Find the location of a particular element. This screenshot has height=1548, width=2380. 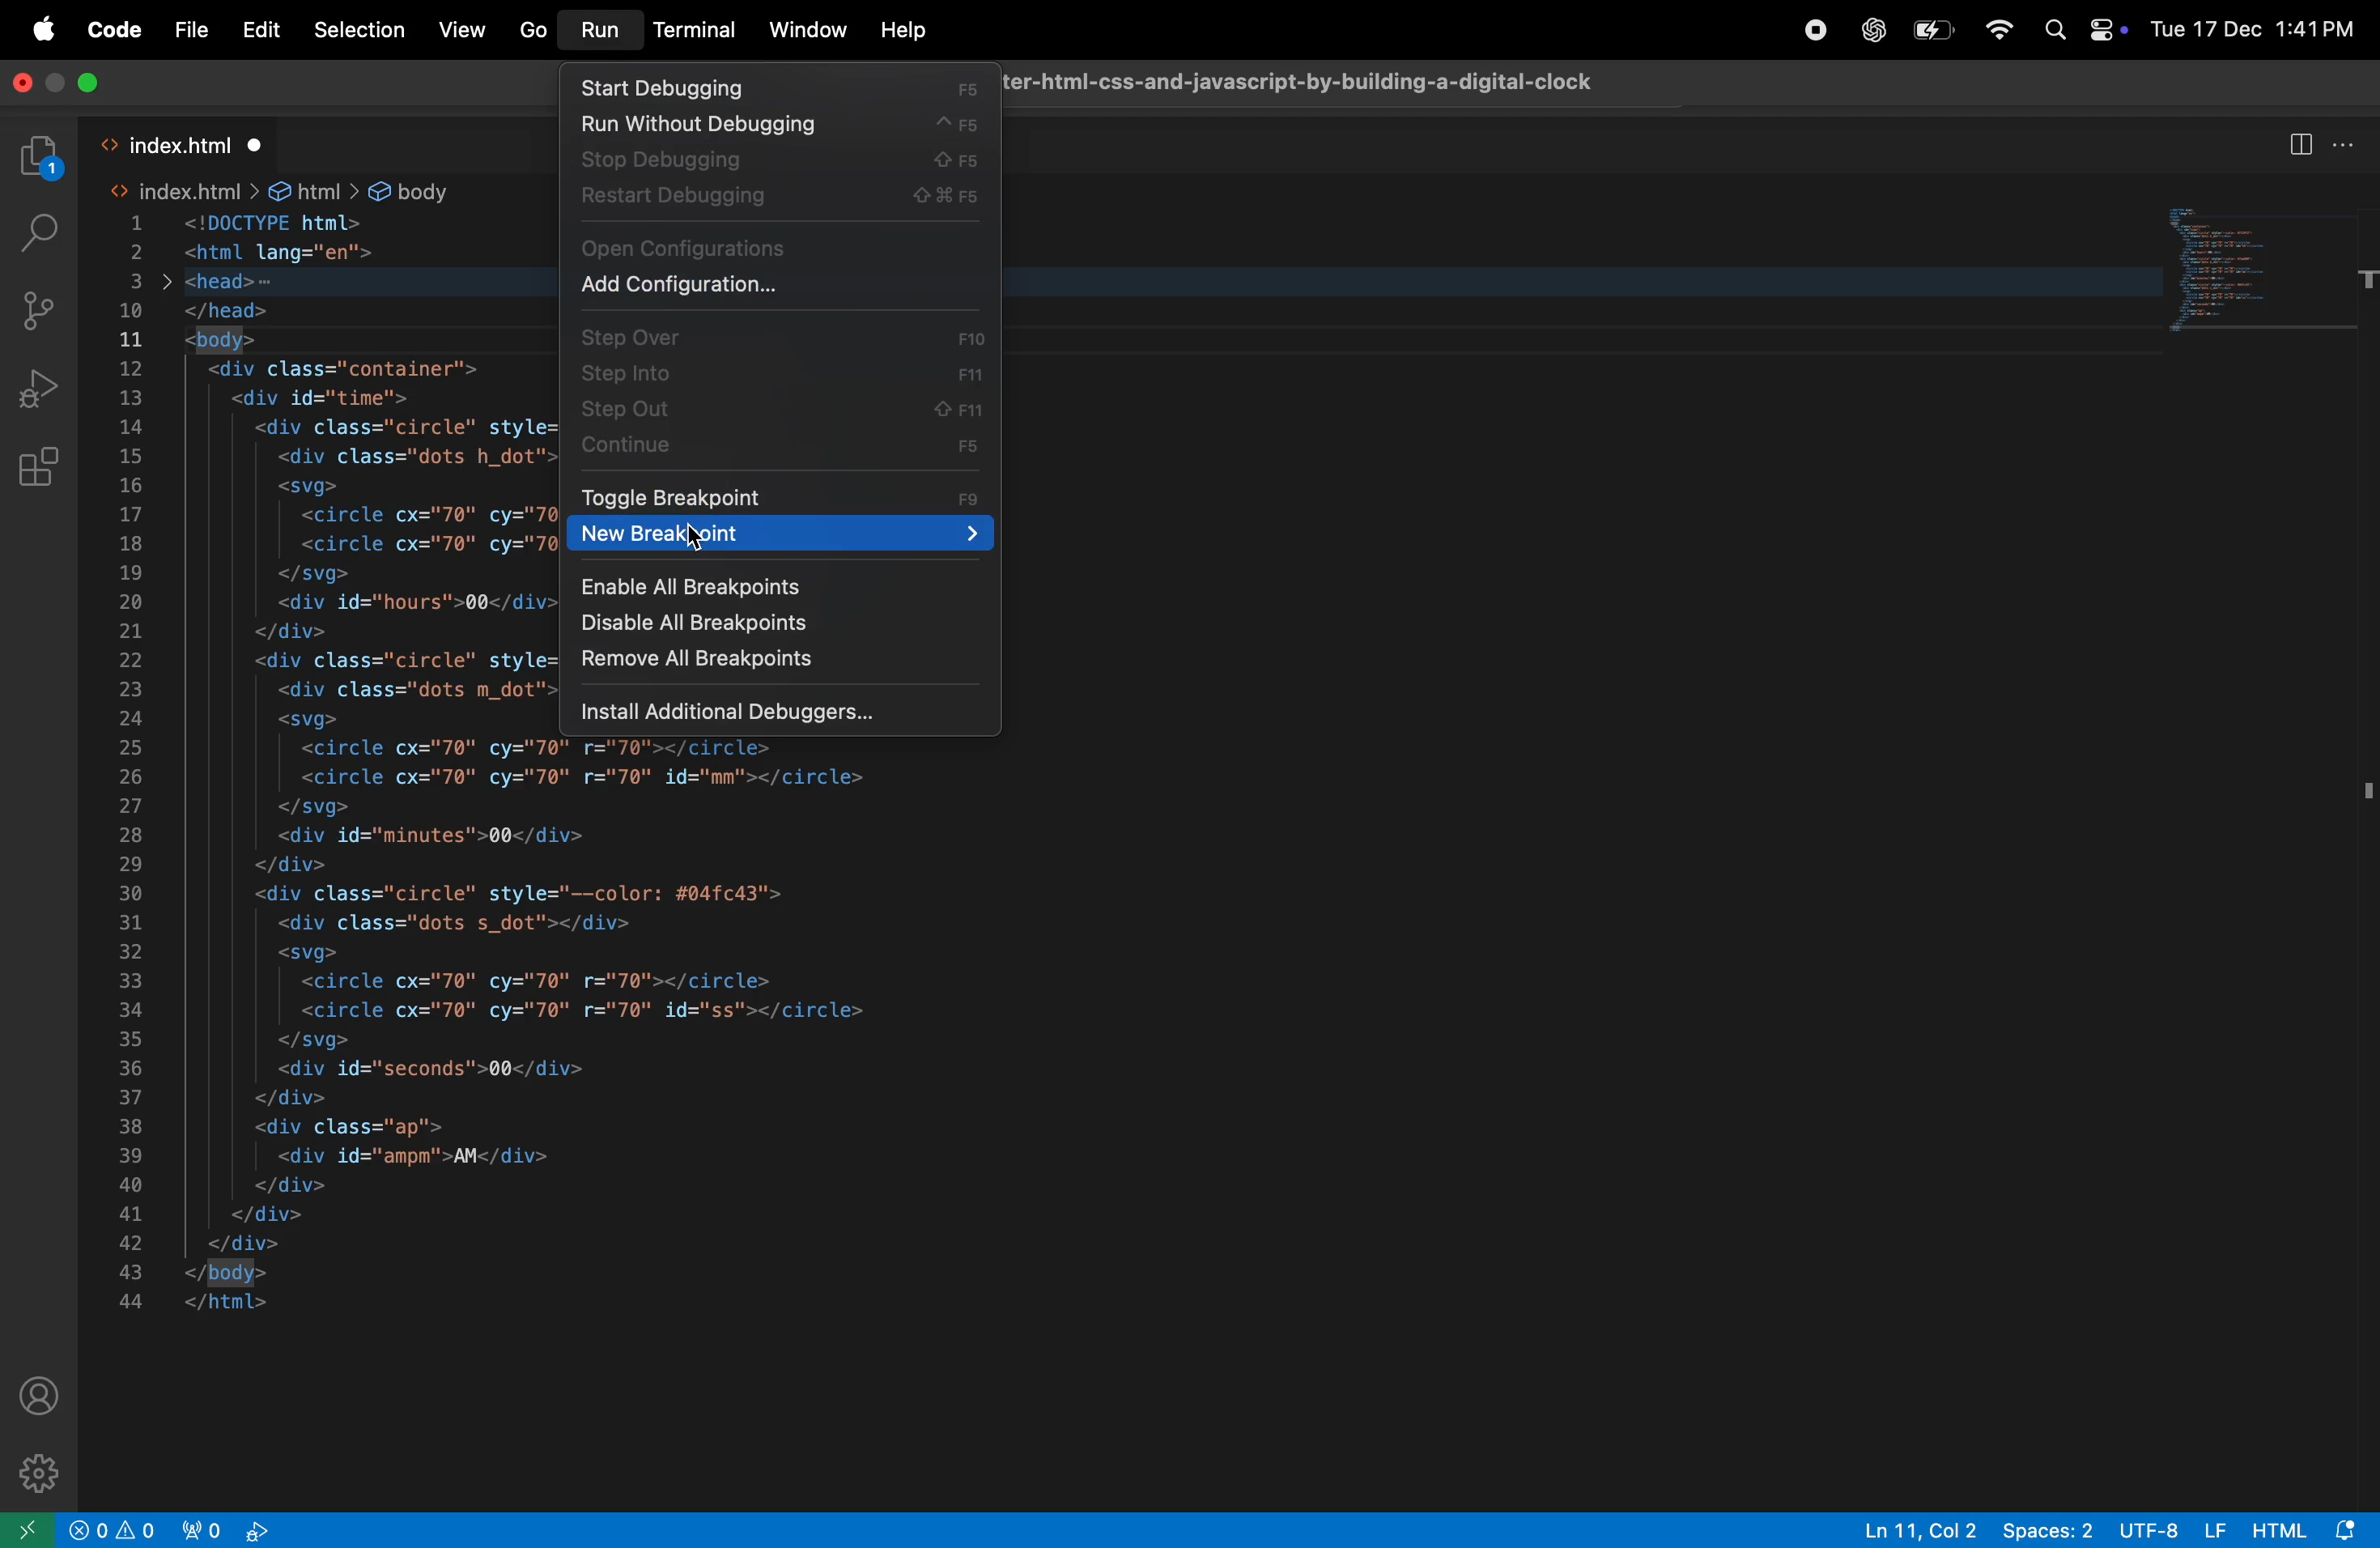

view port is located at coordinates (232, 1529).